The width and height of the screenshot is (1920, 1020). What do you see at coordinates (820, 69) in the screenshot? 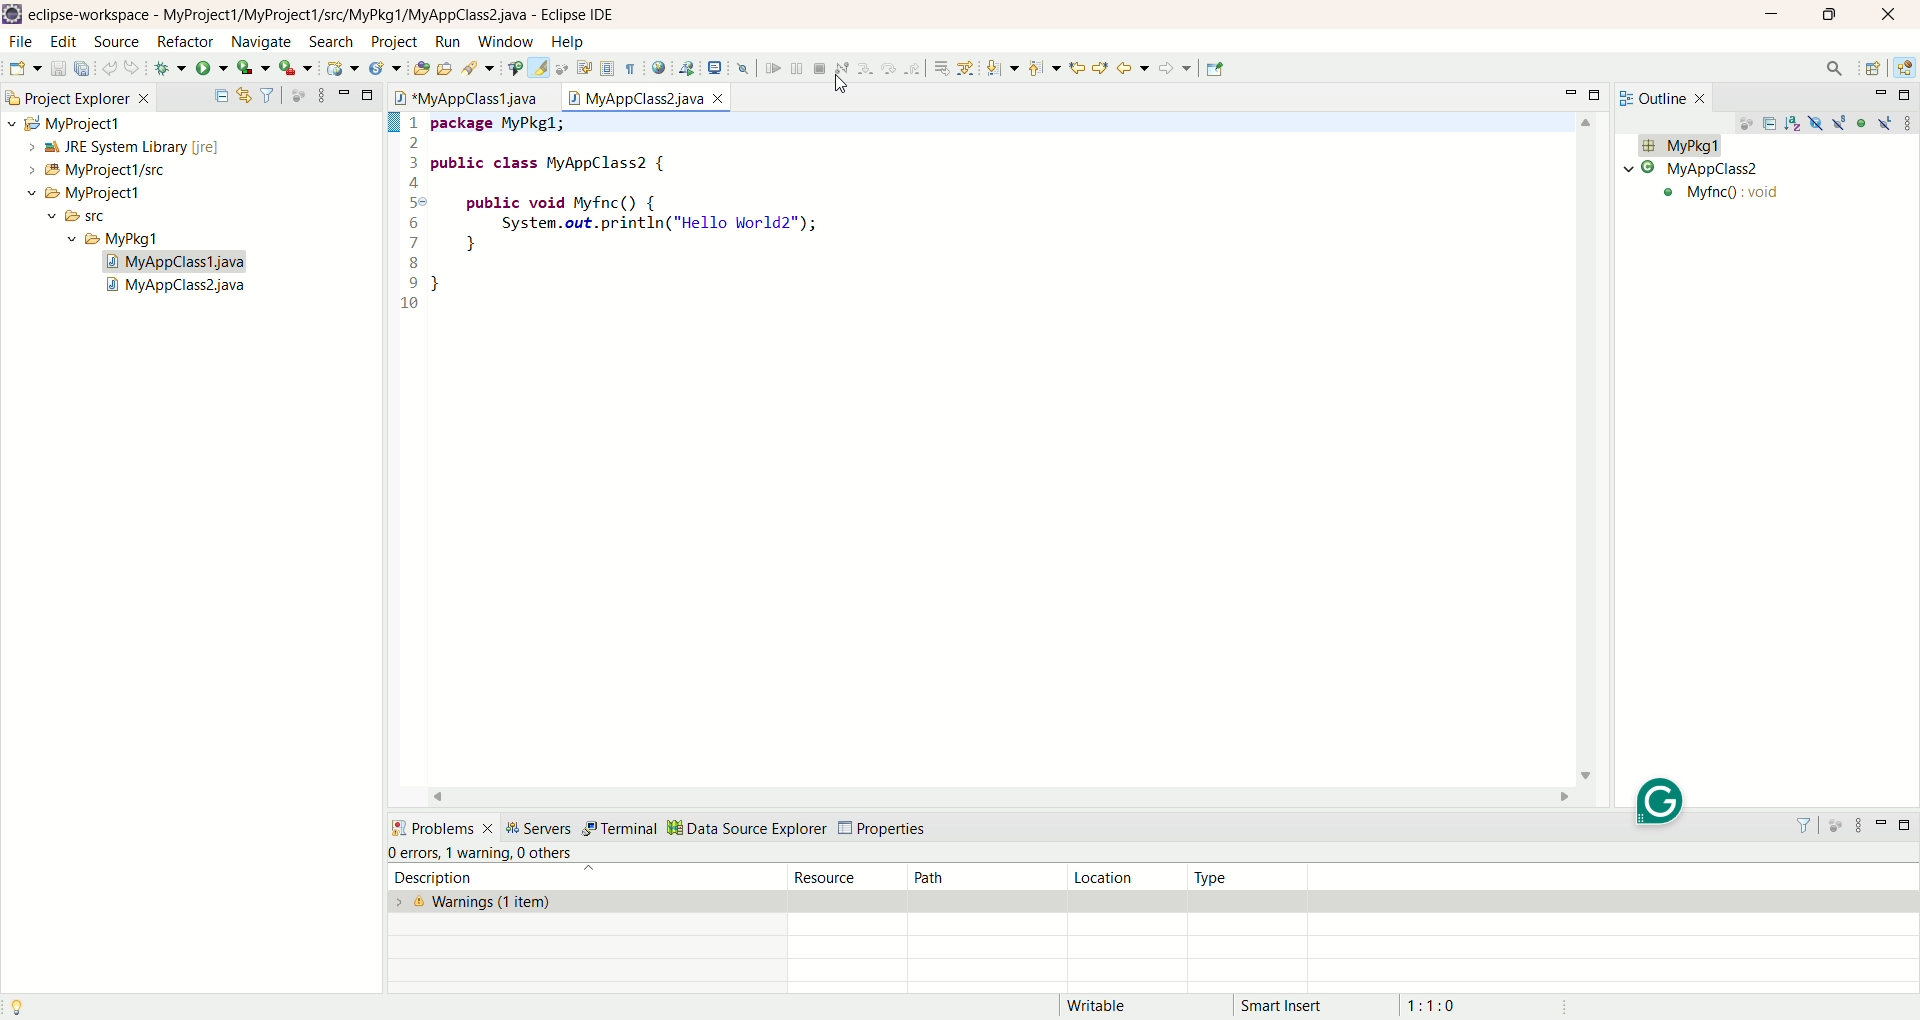
I see `terminate` at bounding box center [820, 69].